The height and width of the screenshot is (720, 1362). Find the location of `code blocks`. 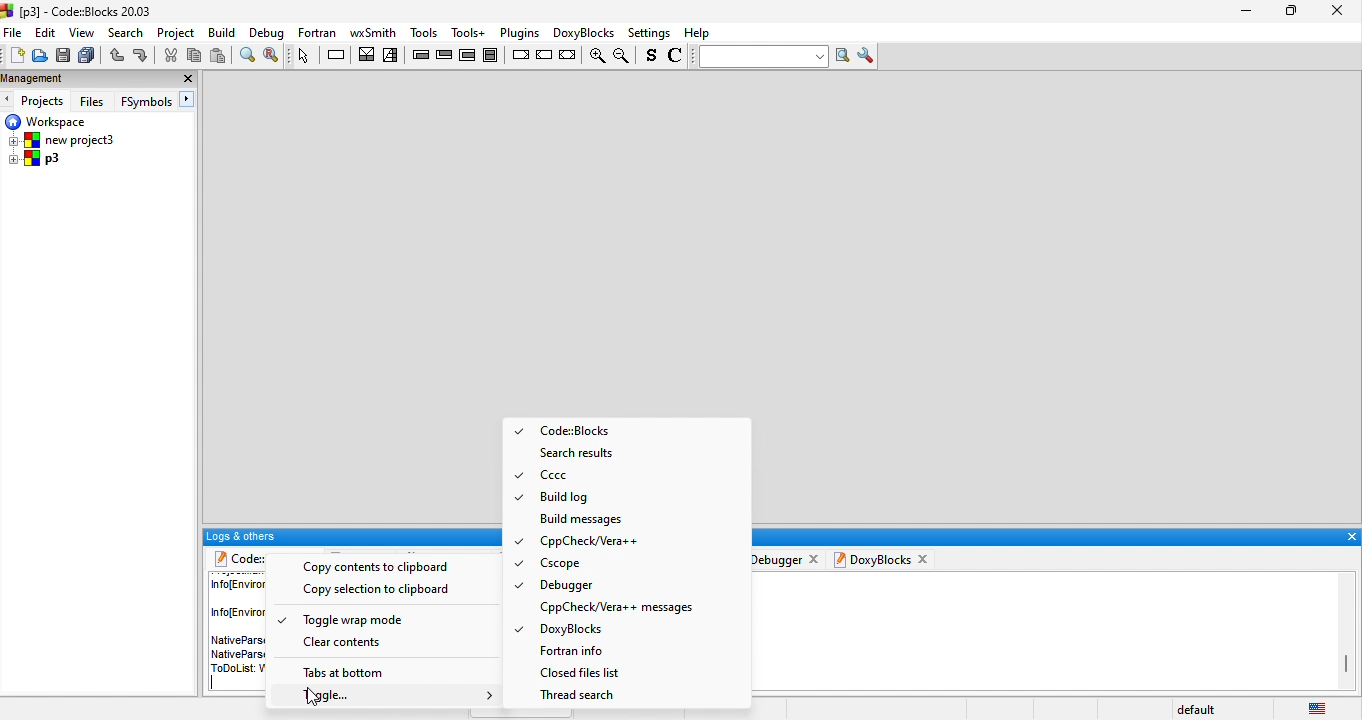

code blocks is located at coordinates (234, 558).